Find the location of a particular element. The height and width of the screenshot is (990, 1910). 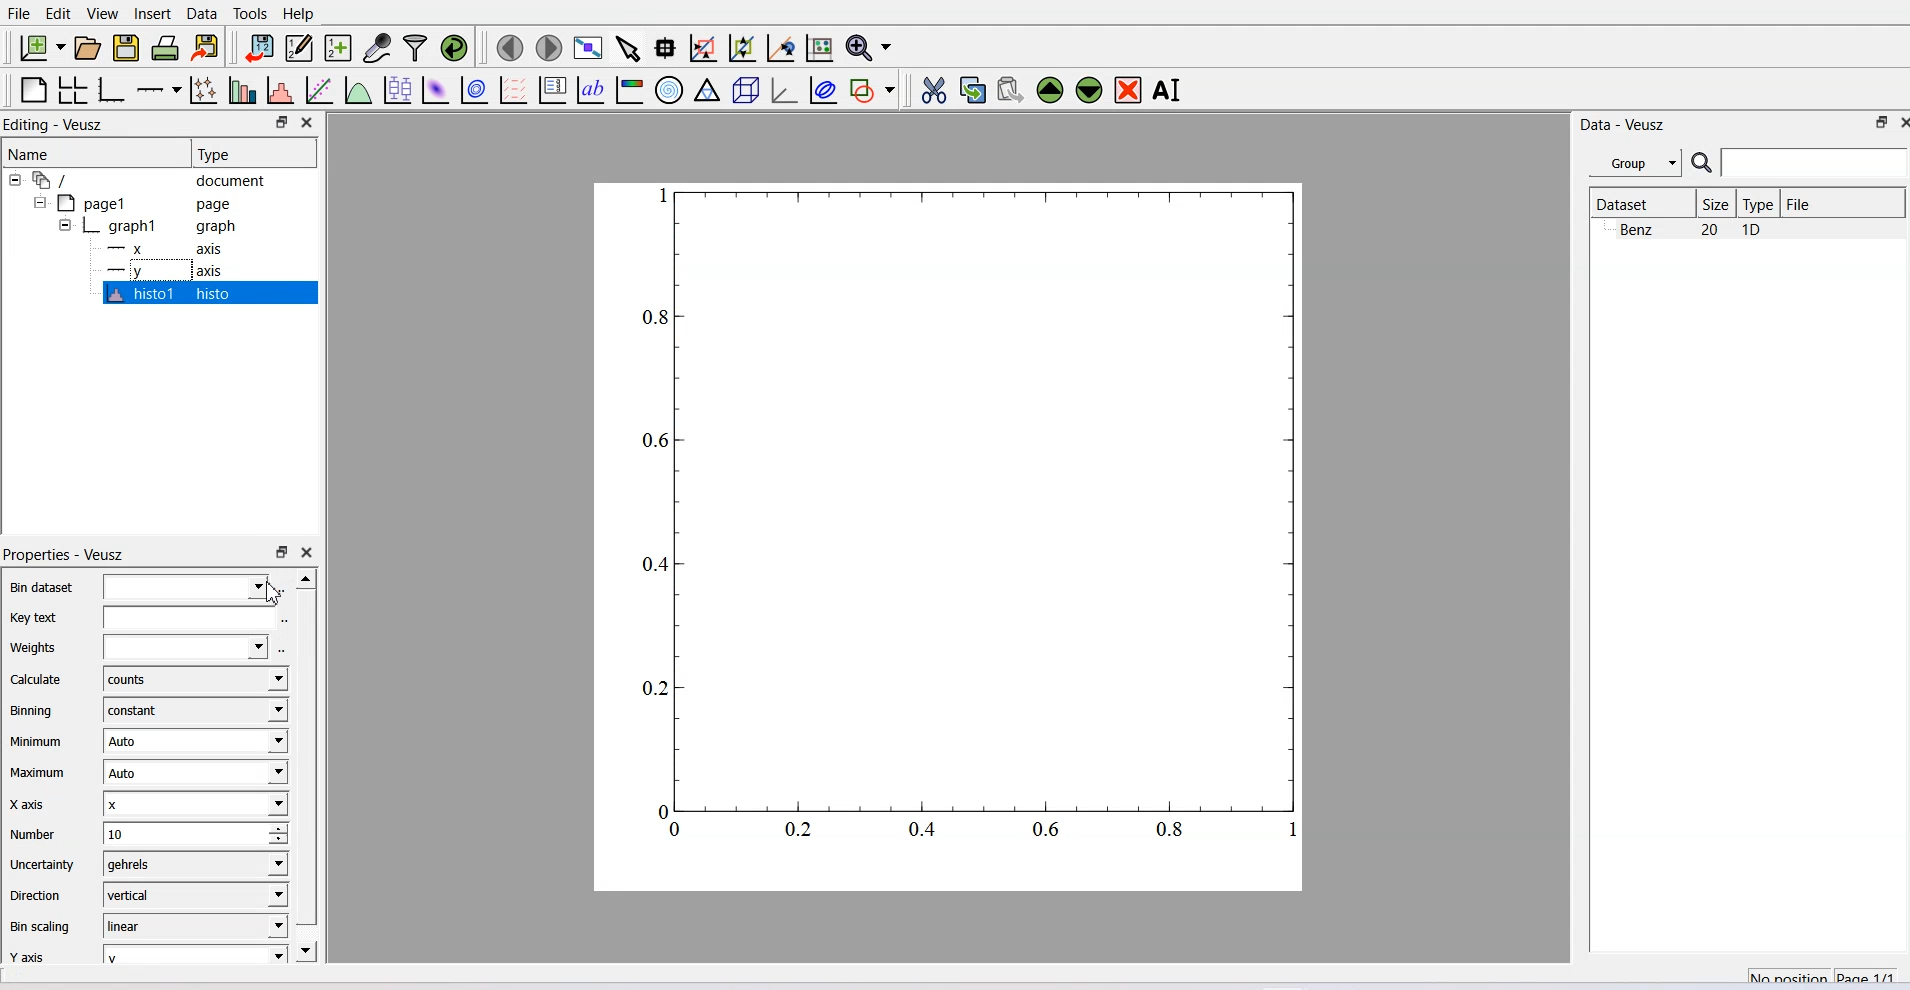

Cut the selected widget is located at coordinates (936, 90).